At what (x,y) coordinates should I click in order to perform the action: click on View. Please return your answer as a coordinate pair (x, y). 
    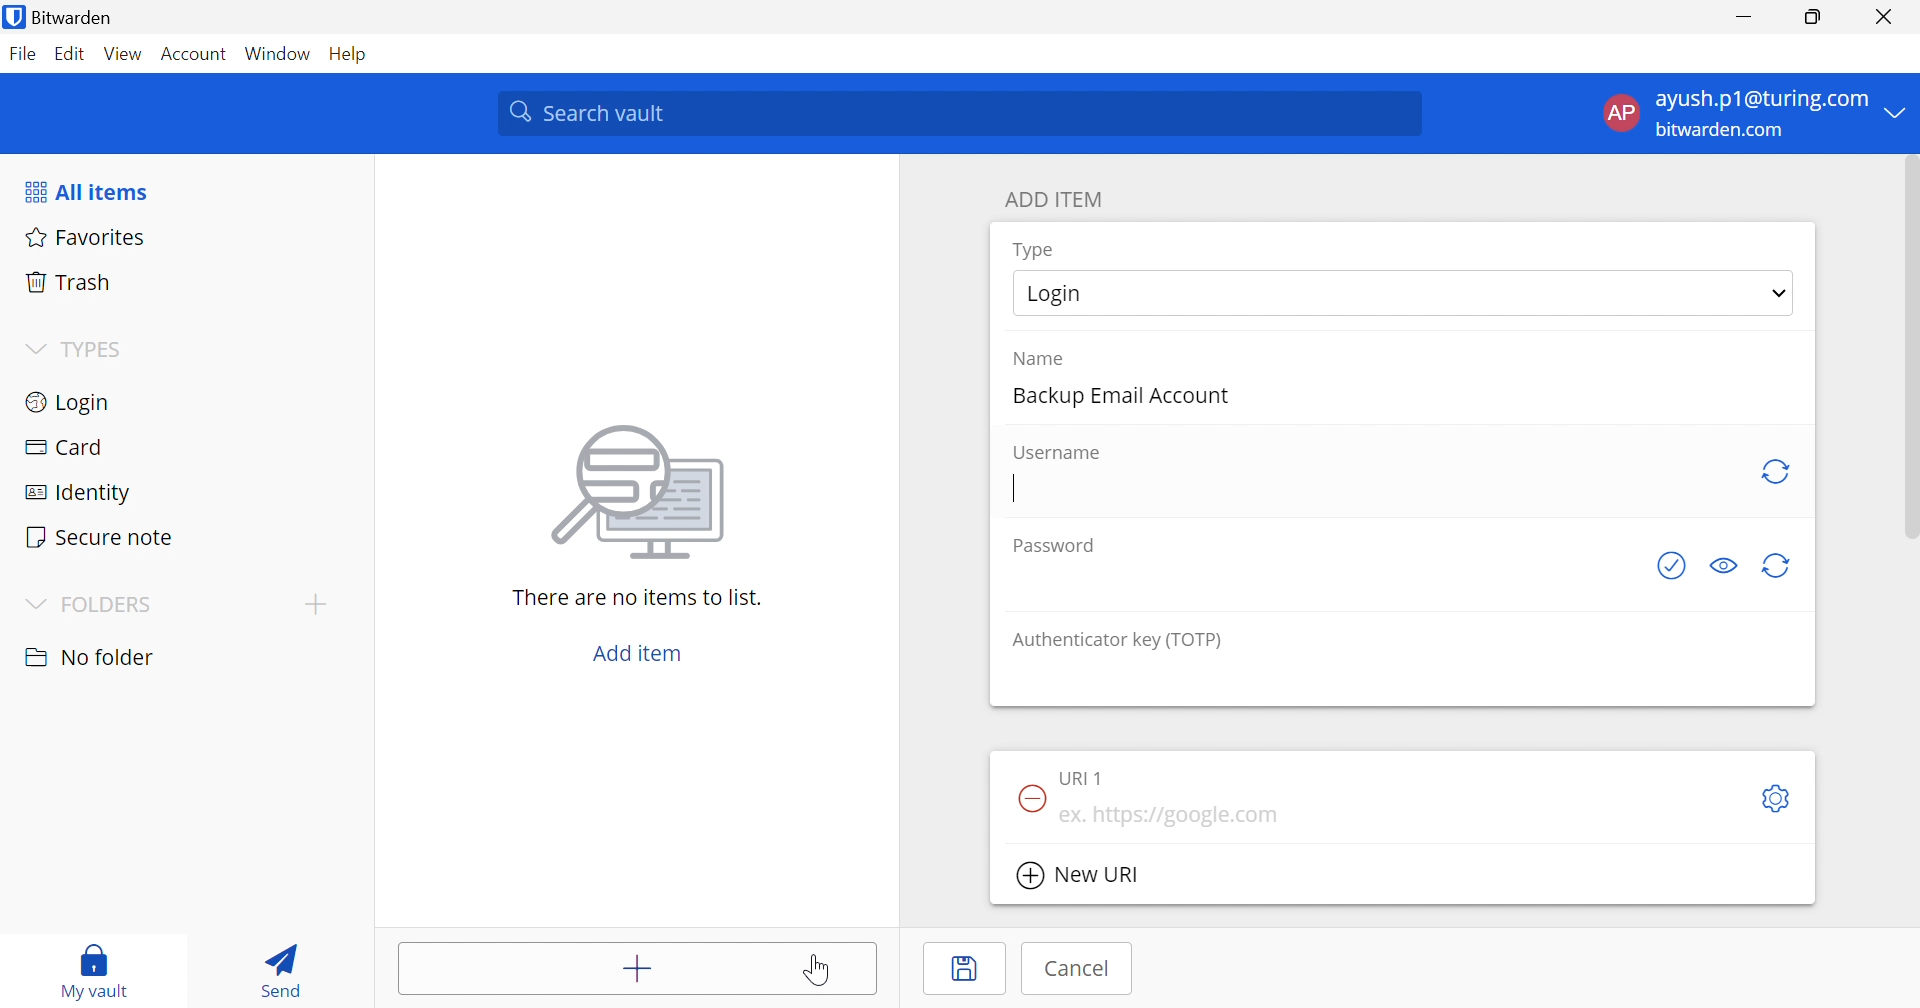
    Looking at the image, I should click on (124, 54).